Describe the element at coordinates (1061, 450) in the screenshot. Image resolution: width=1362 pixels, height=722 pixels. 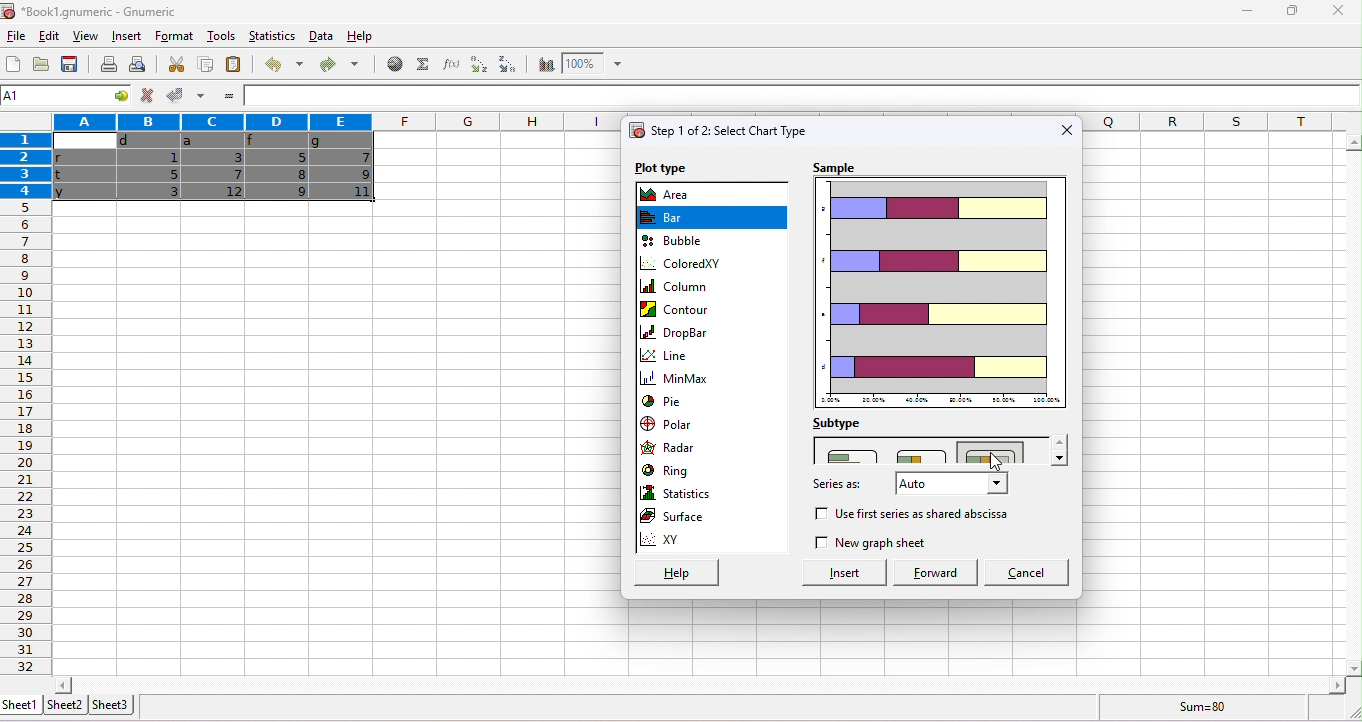
I see `drop down` at that location.